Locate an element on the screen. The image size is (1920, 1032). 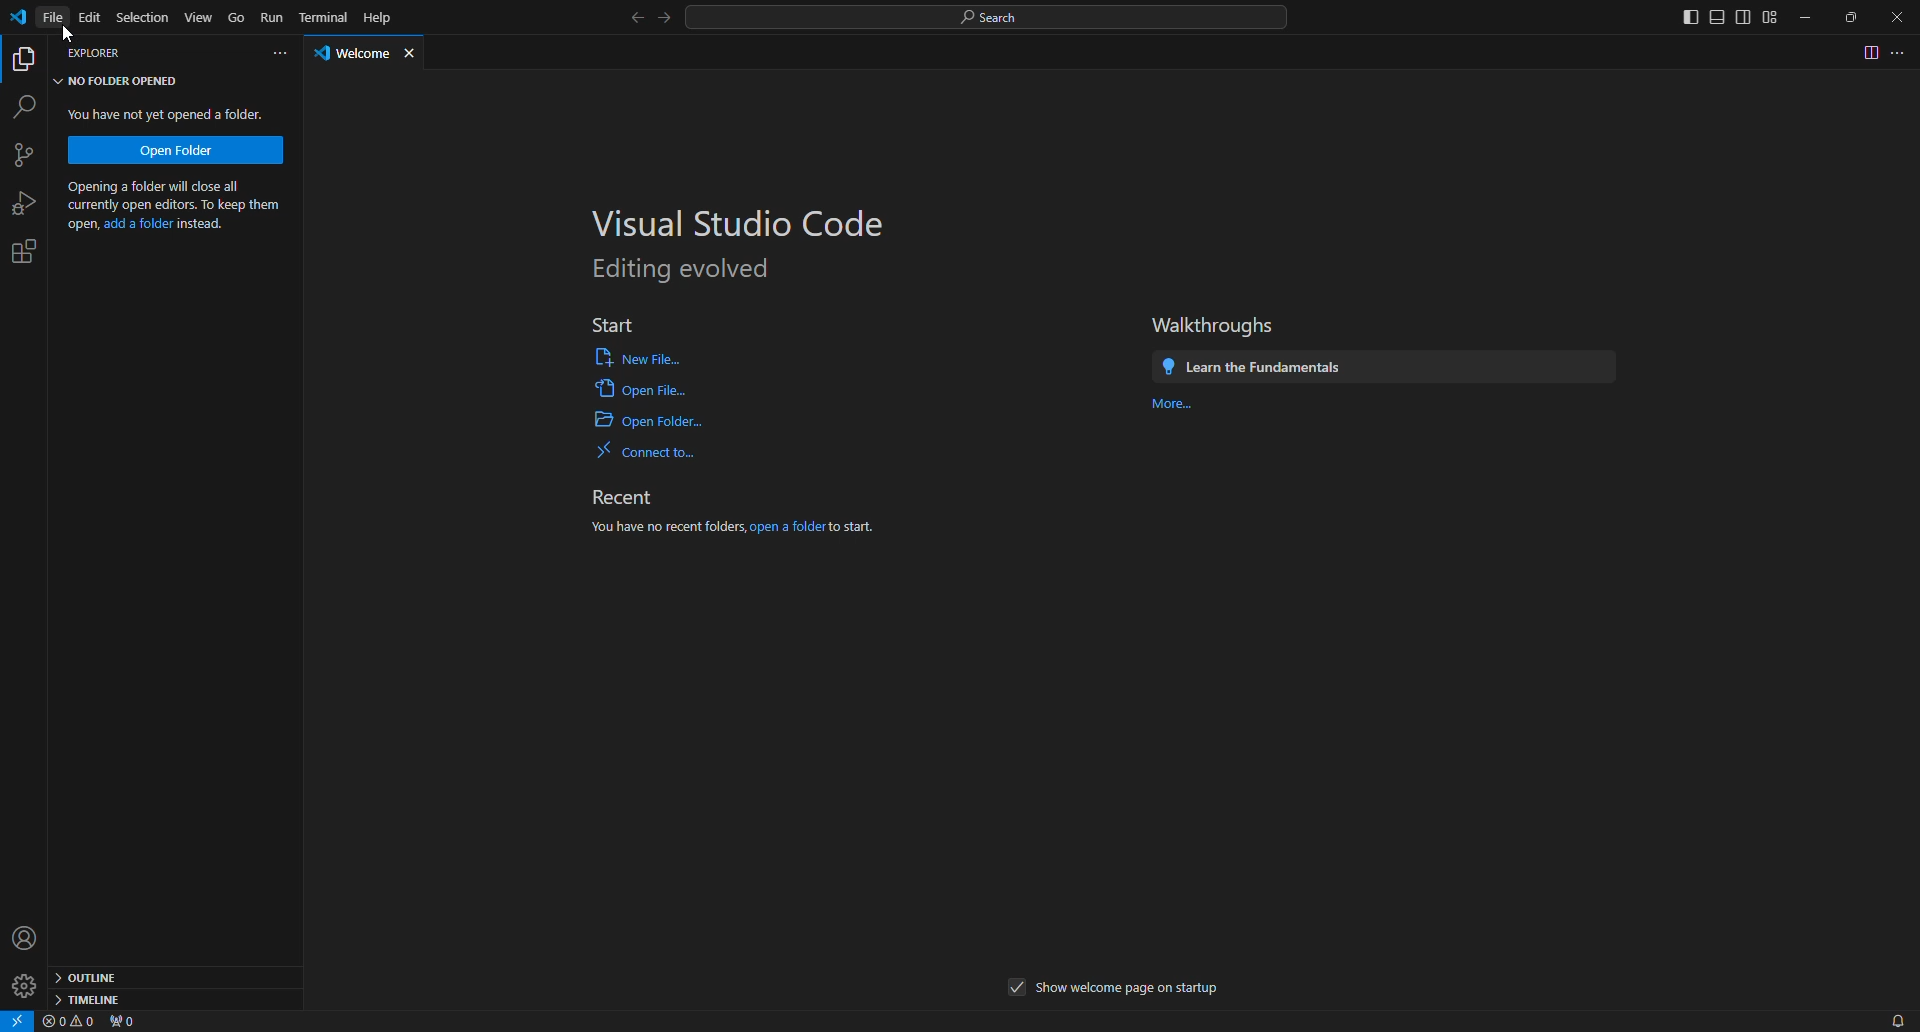
no problems is located at coordinates (70, 1022).